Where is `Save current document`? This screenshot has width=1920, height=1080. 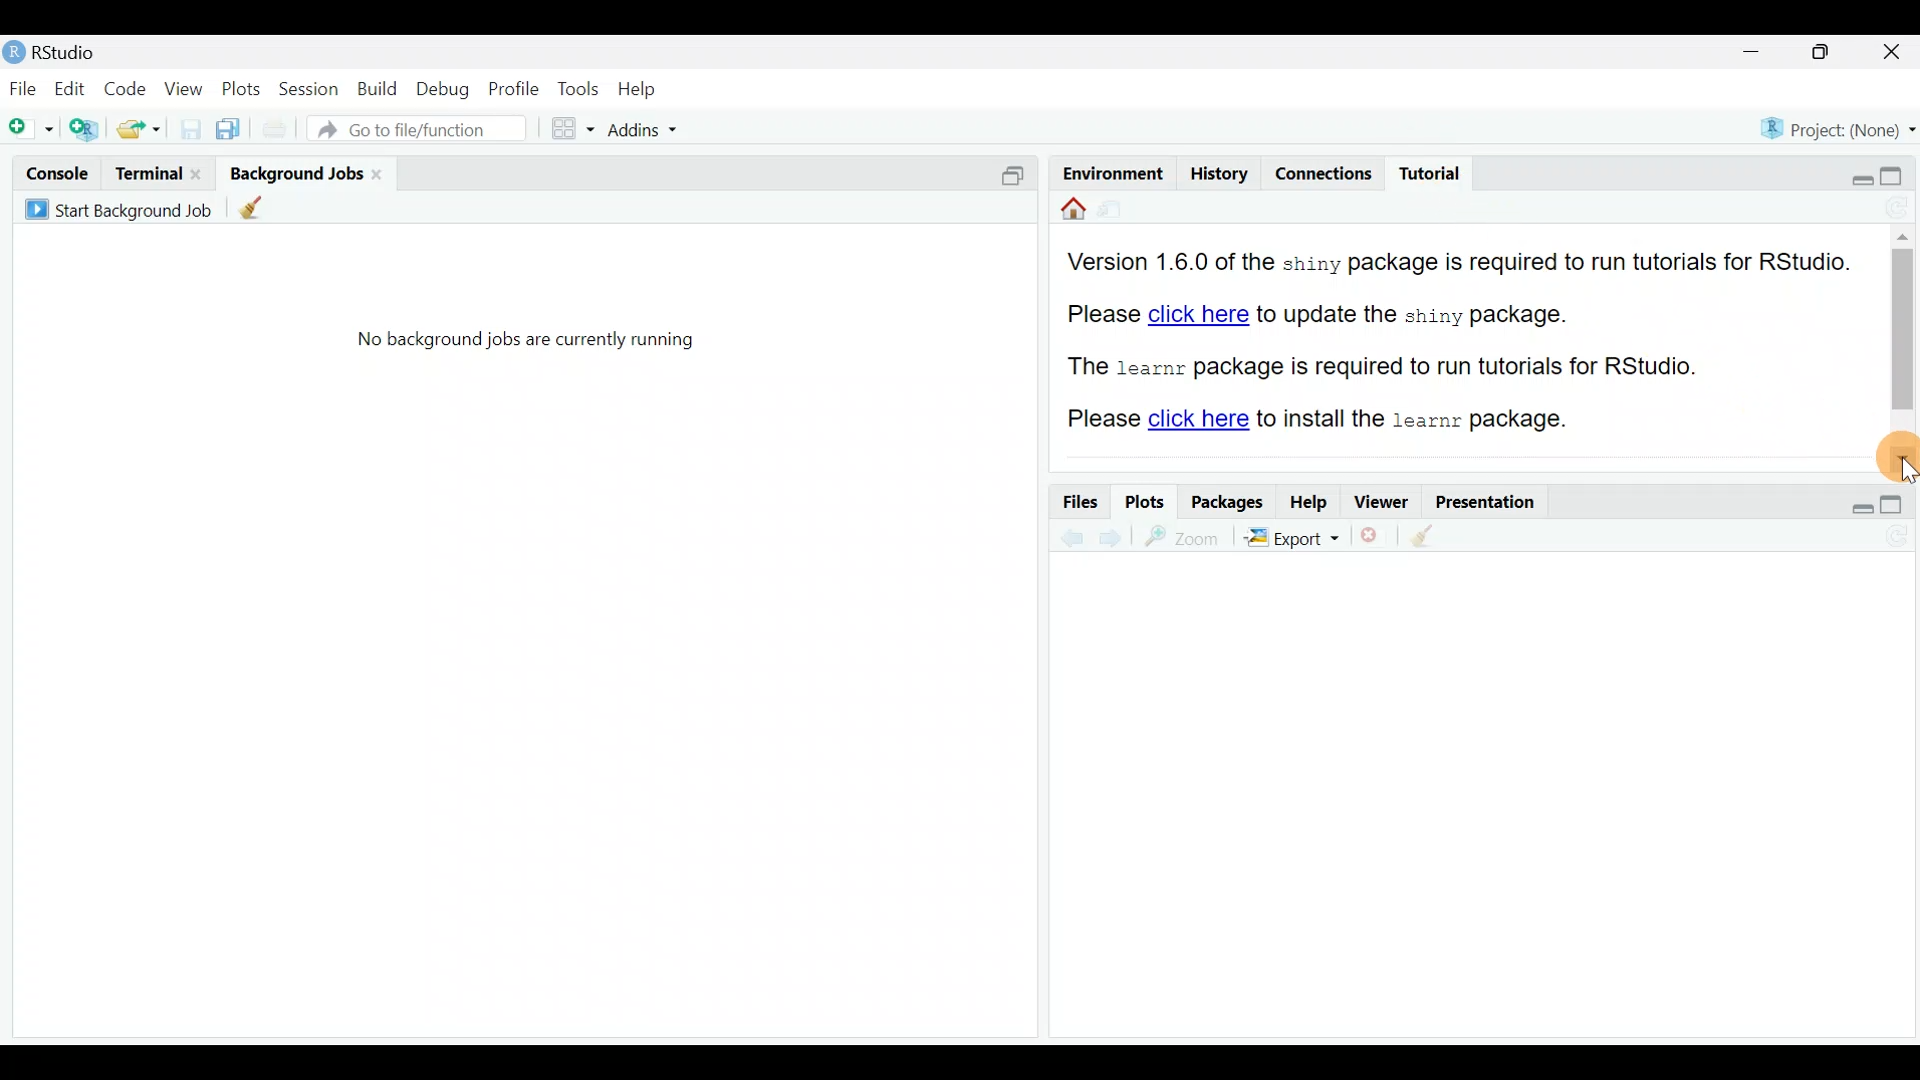
Save current document is located at coordinates (186, 129).